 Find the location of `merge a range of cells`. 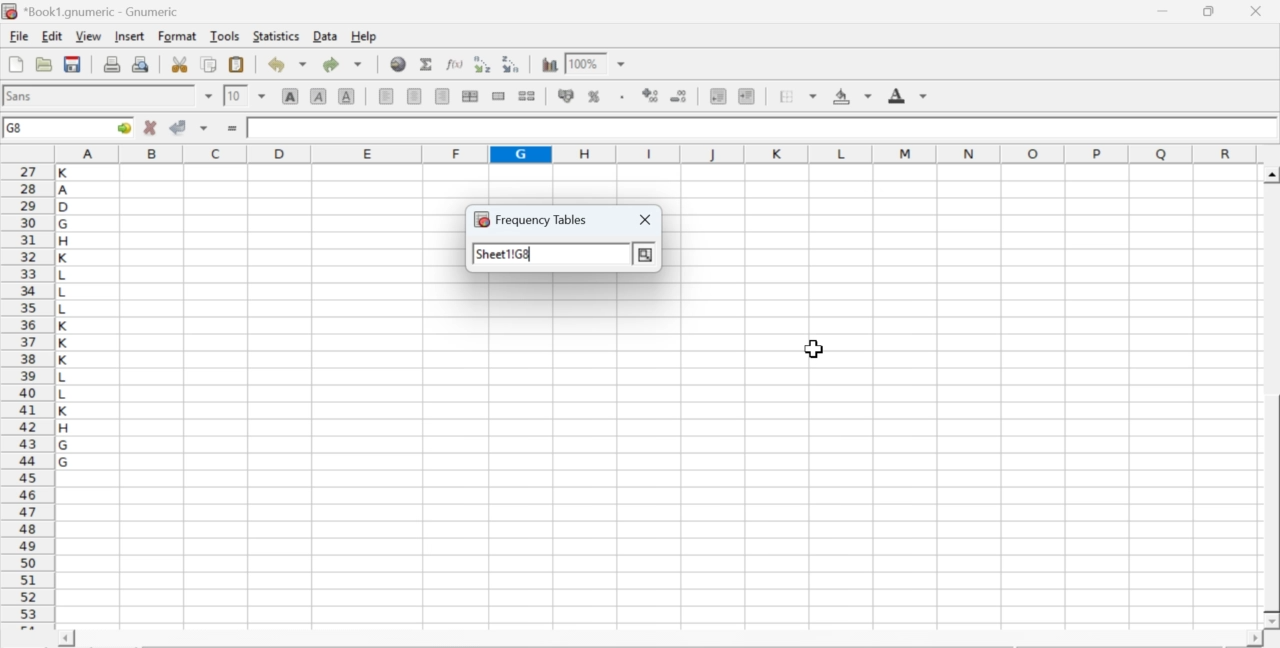

merge a range of cells is located at coordinates (499, 96).